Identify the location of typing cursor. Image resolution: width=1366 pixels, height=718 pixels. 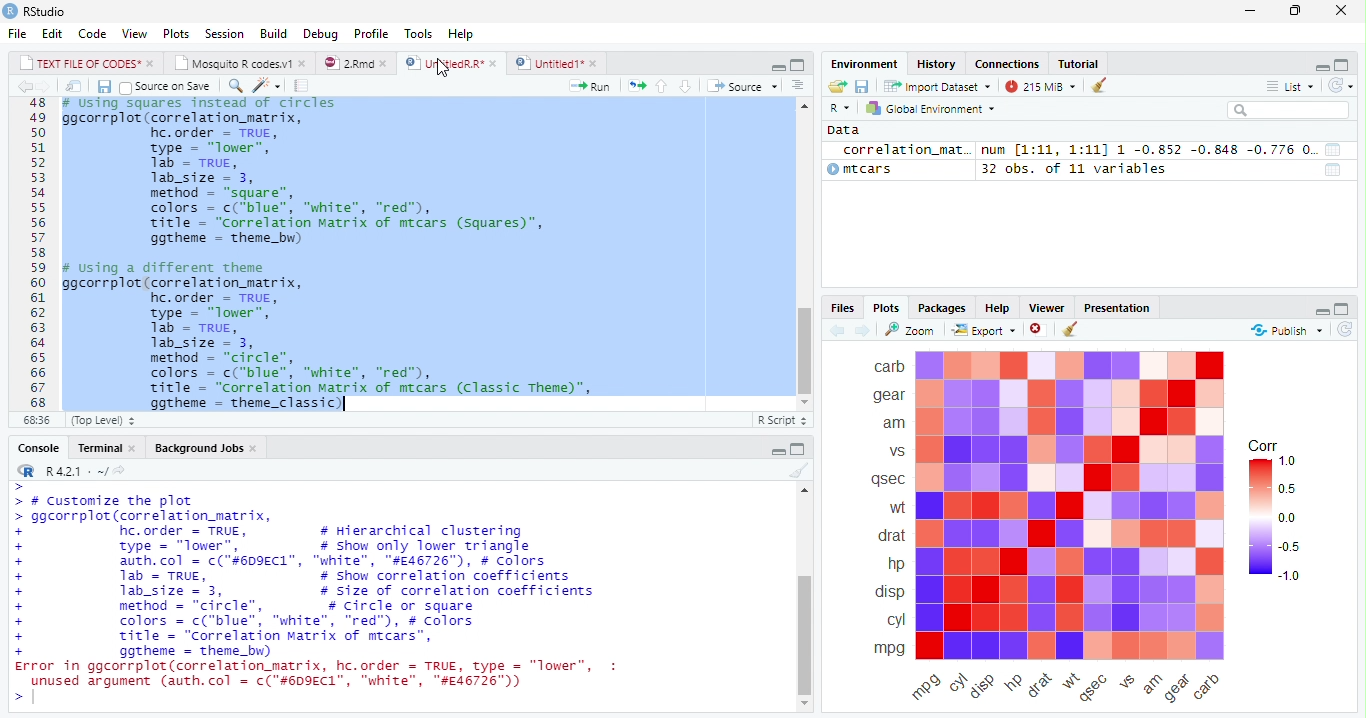
(344, 405).